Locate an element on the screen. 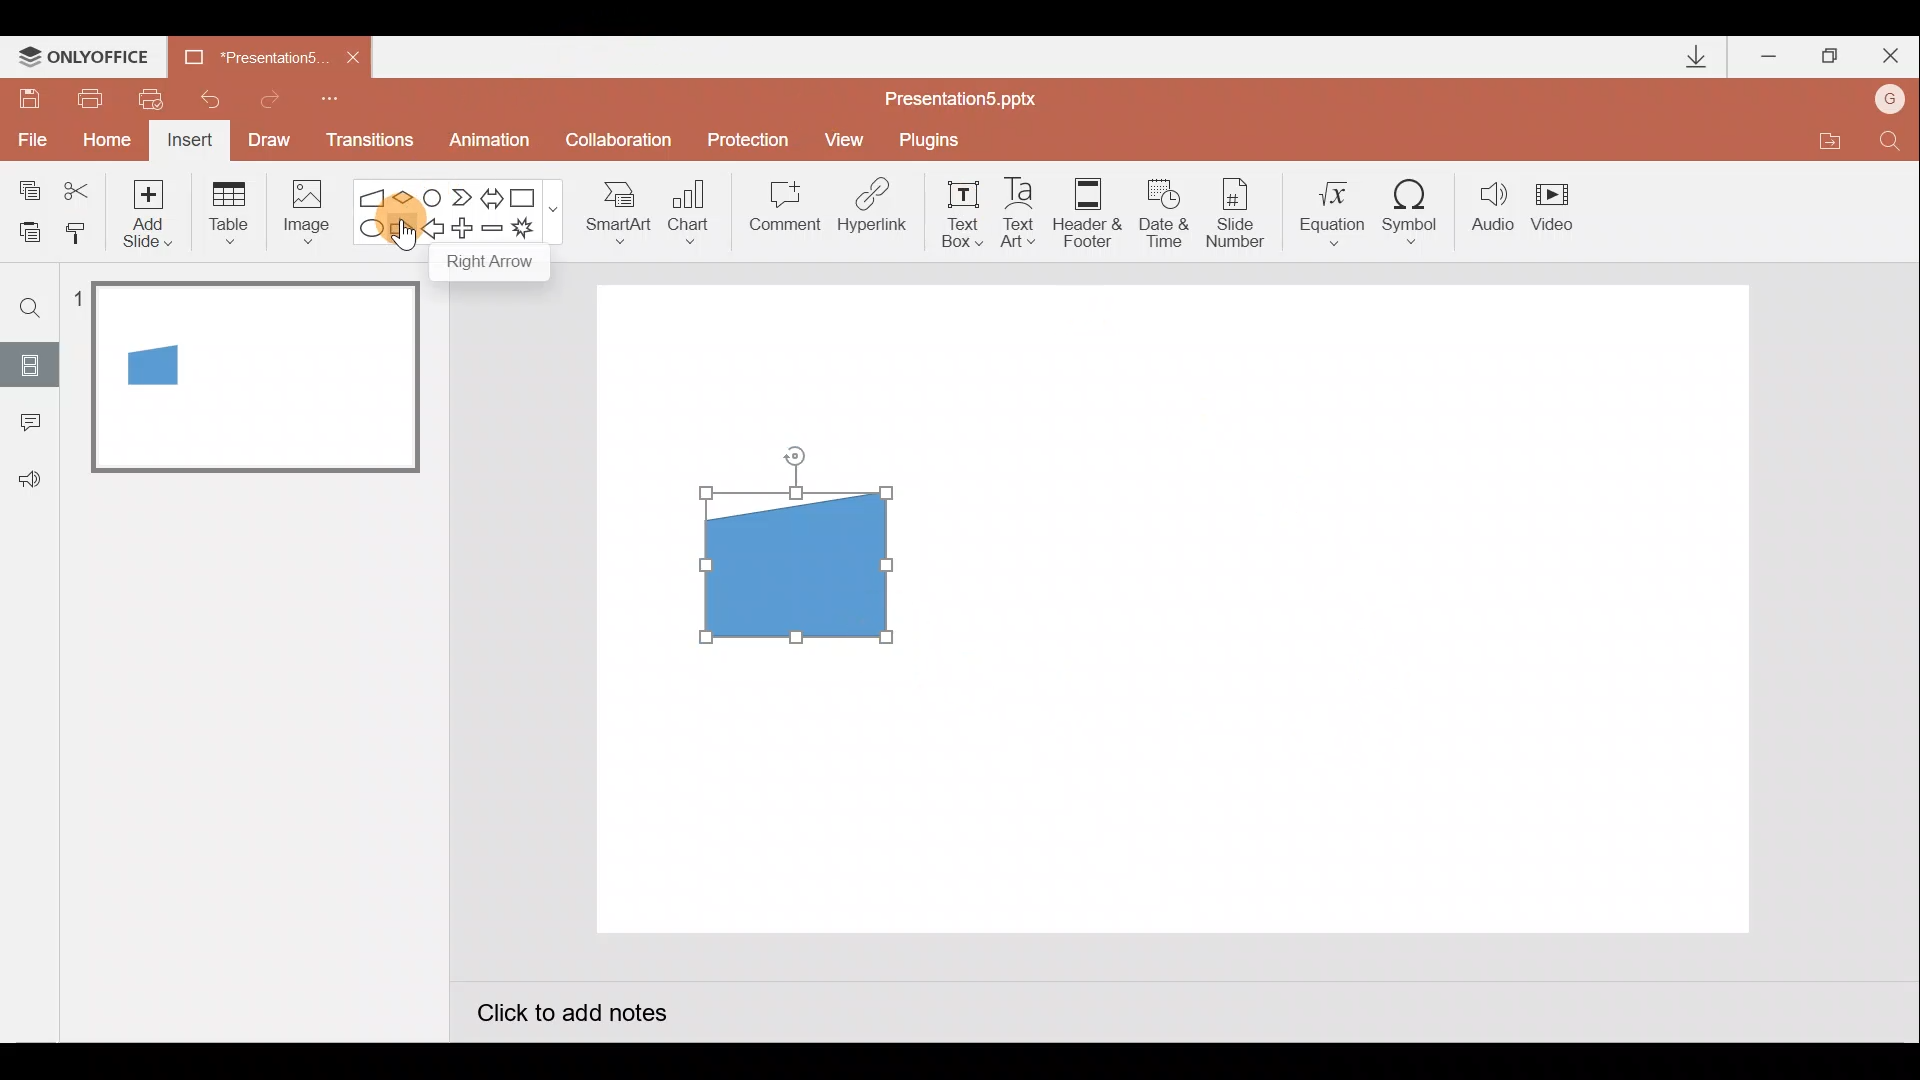 This screenshot has height=1080, width=1920. Chevron is located at coordinates (464, 198).